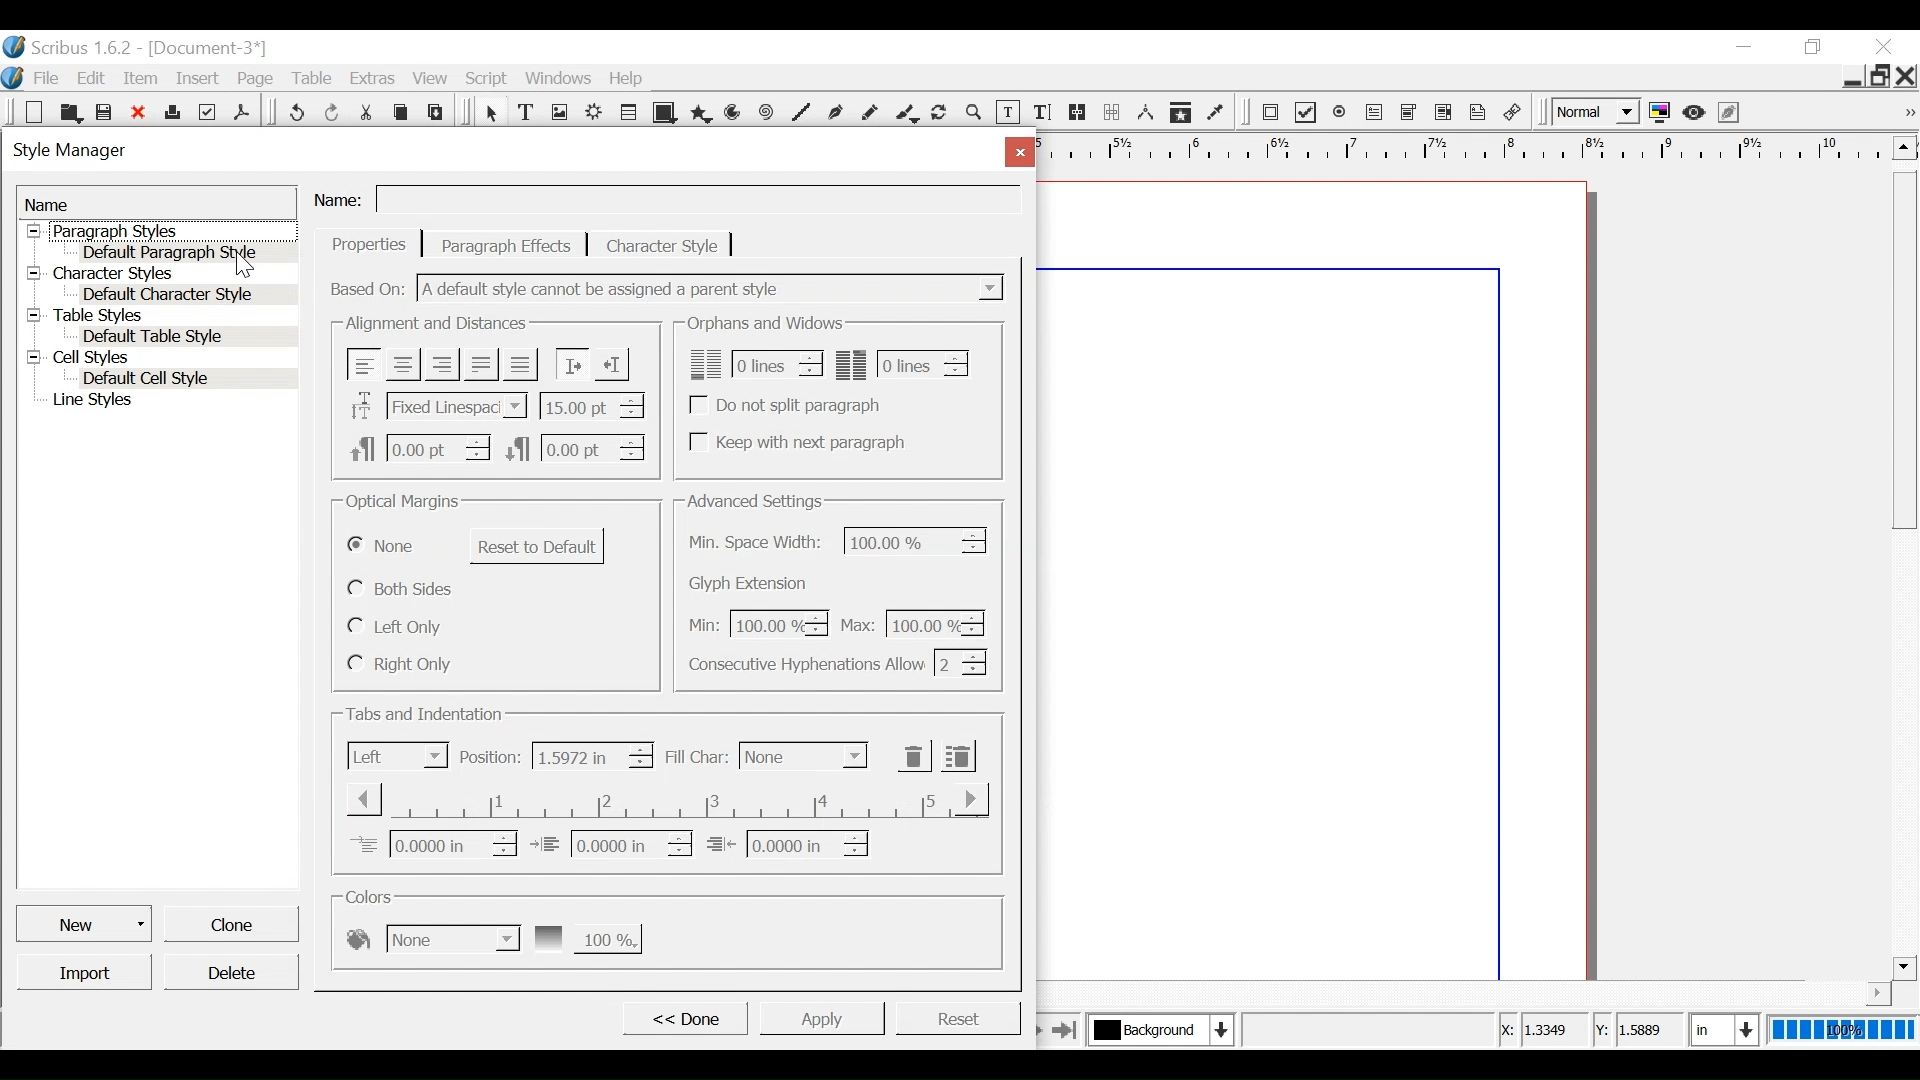 This screenshot has width=1920, height=1080. Describe the element at coordinates (701, 113) in the screenshot. I see `Polygon ` at that location.